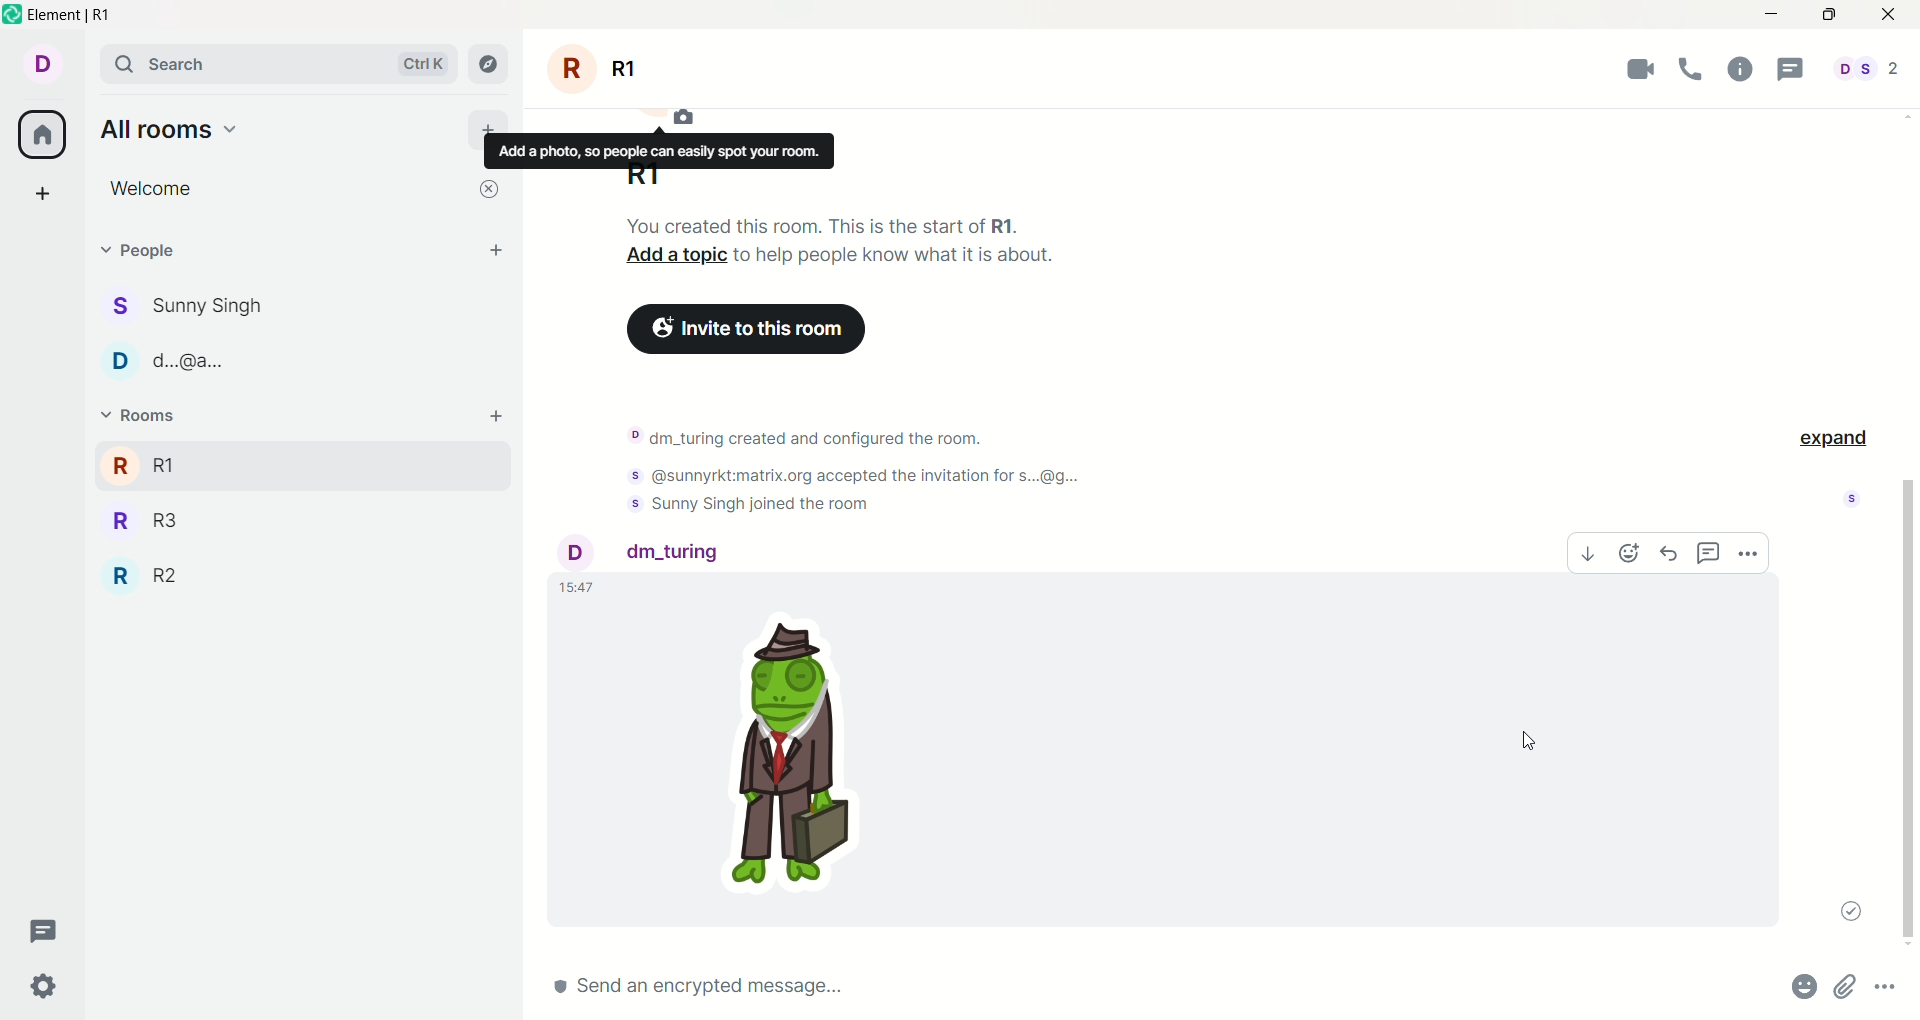  I want to click on Element logo, so click(13, 14).